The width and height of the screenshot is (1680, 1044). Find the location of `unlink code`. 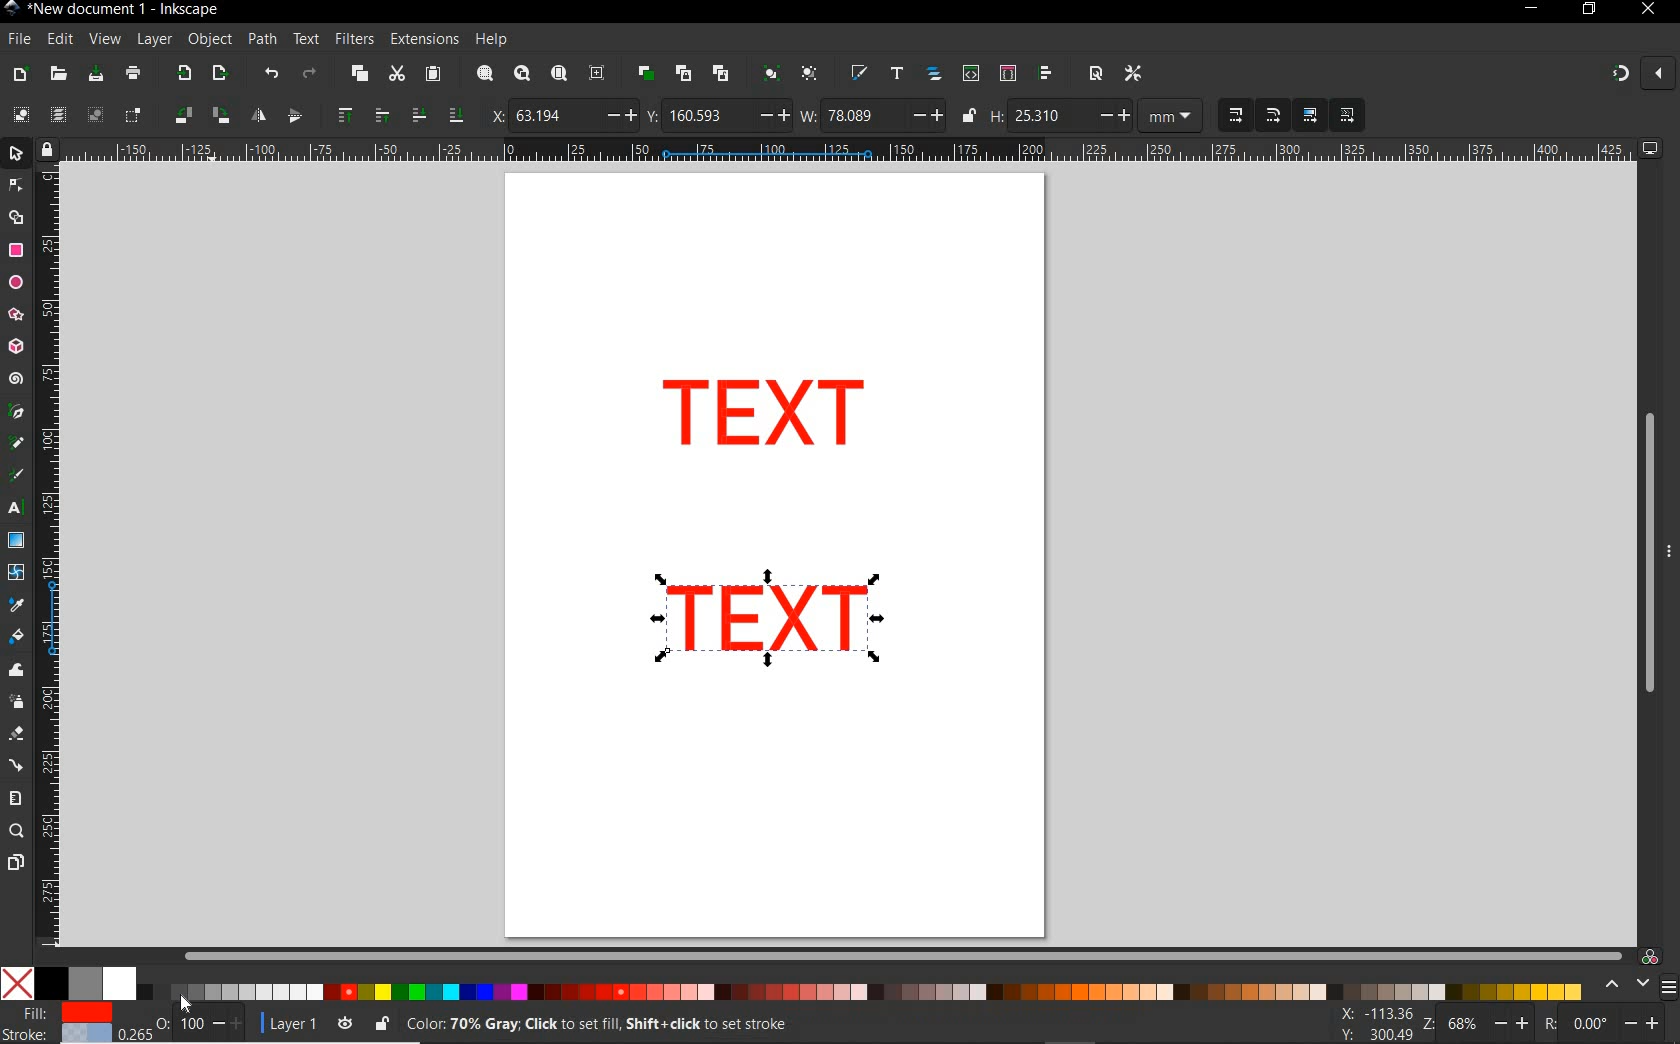

unlink code is located at coordinates (717, 73).